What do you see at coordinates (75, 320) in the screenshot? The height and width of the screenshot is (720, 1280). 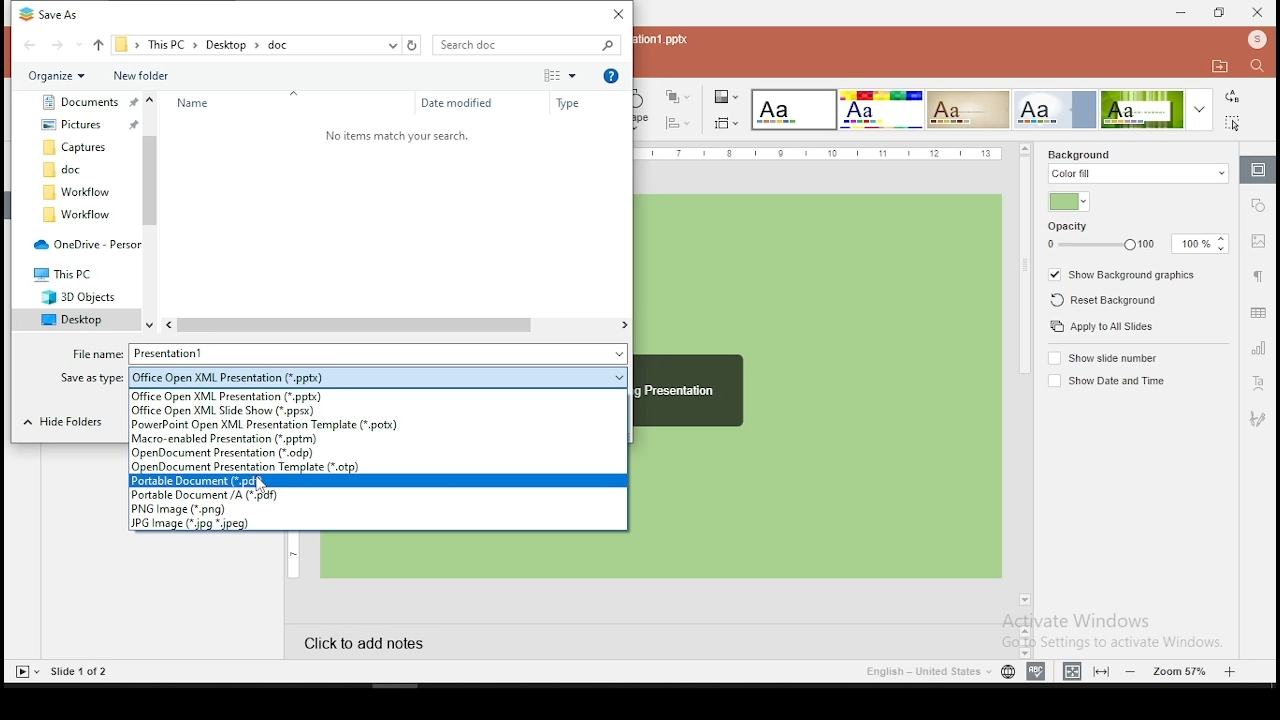 I see `Desktop` at bounding box center [75, 320].